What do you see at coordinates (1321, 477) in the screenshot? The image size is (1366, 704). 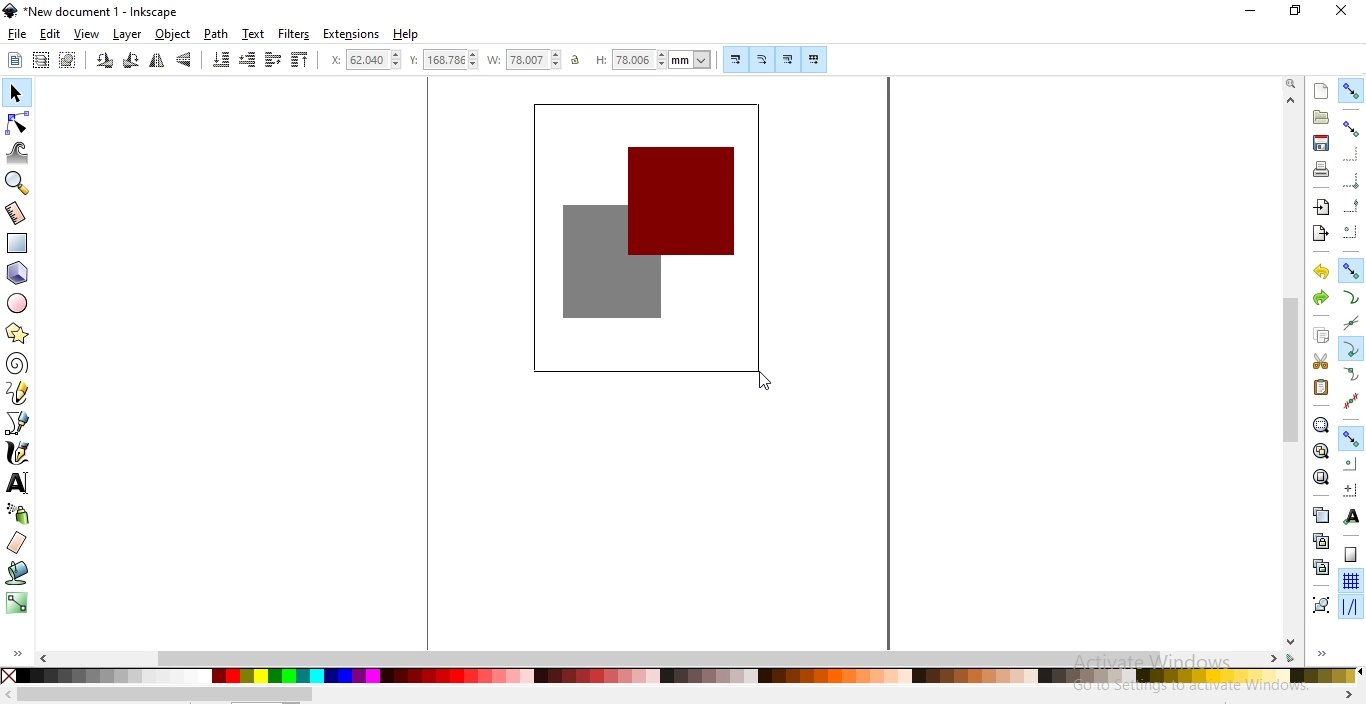 I see `zoom to fit page` at bounding box center [1321, 477].